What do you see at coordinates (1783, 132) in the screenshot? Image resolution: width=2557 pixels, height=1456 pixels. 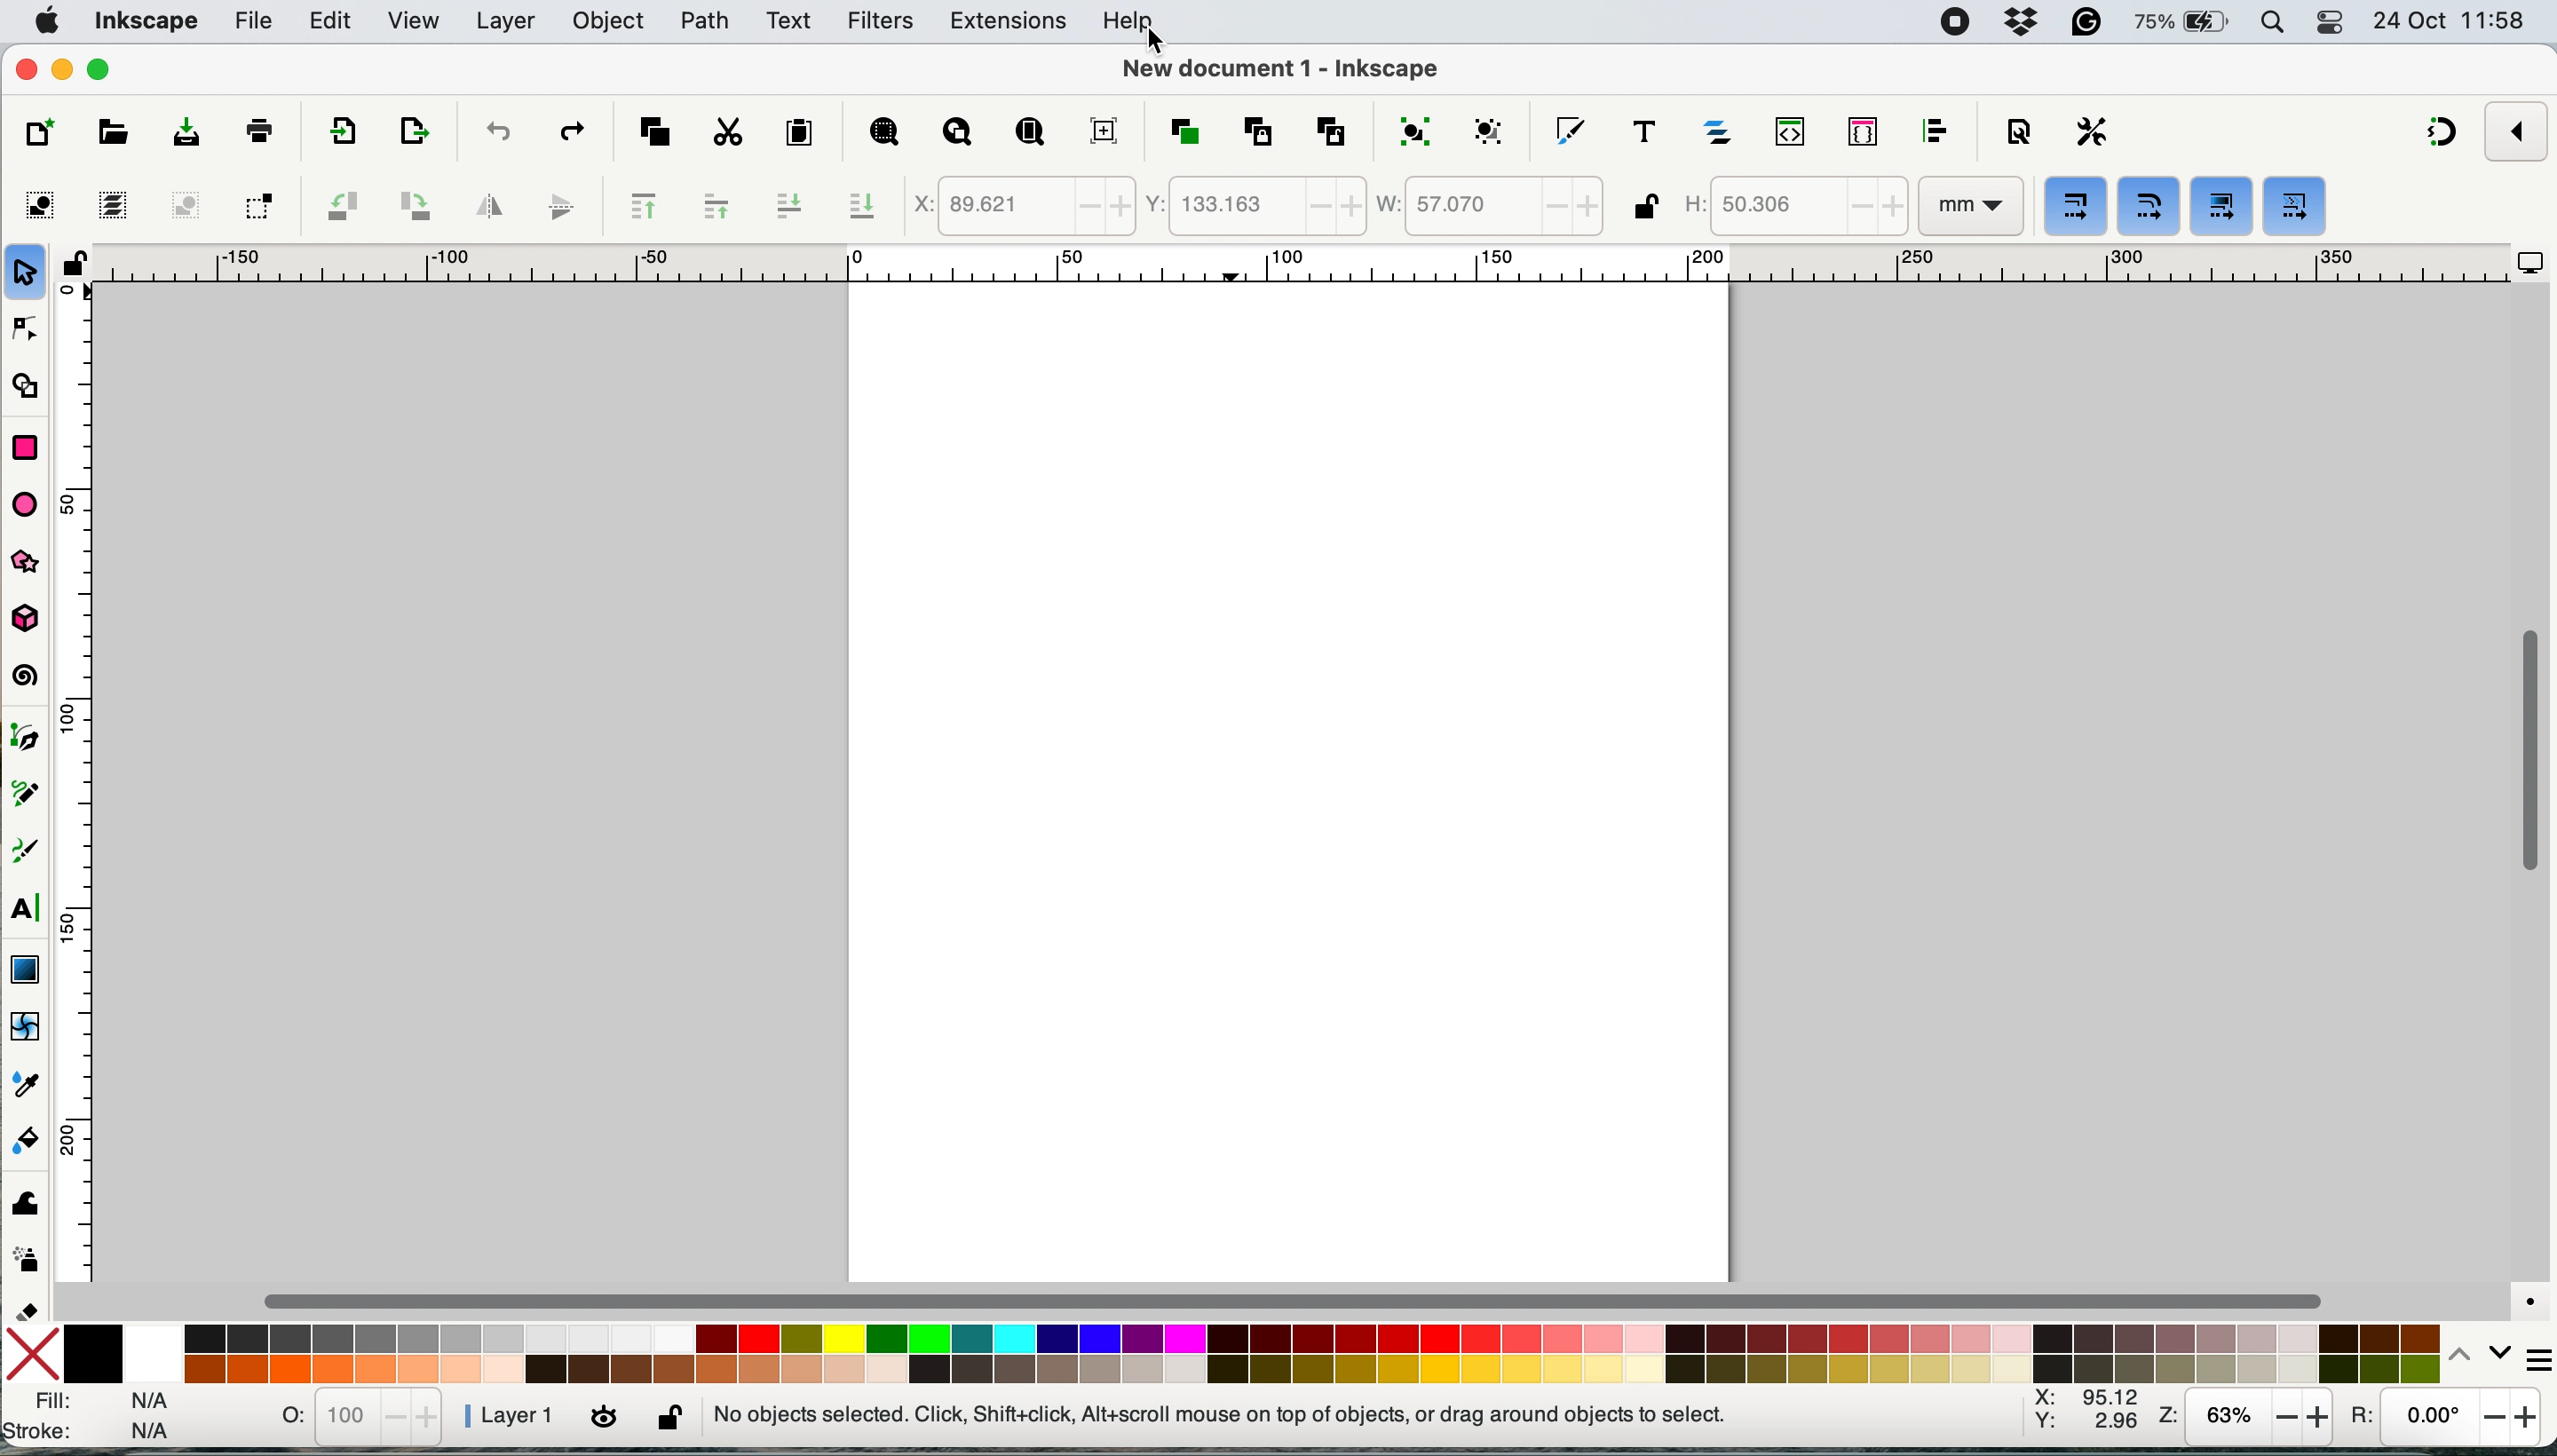 I see `xml editor` at bounding box center [1783, 132].